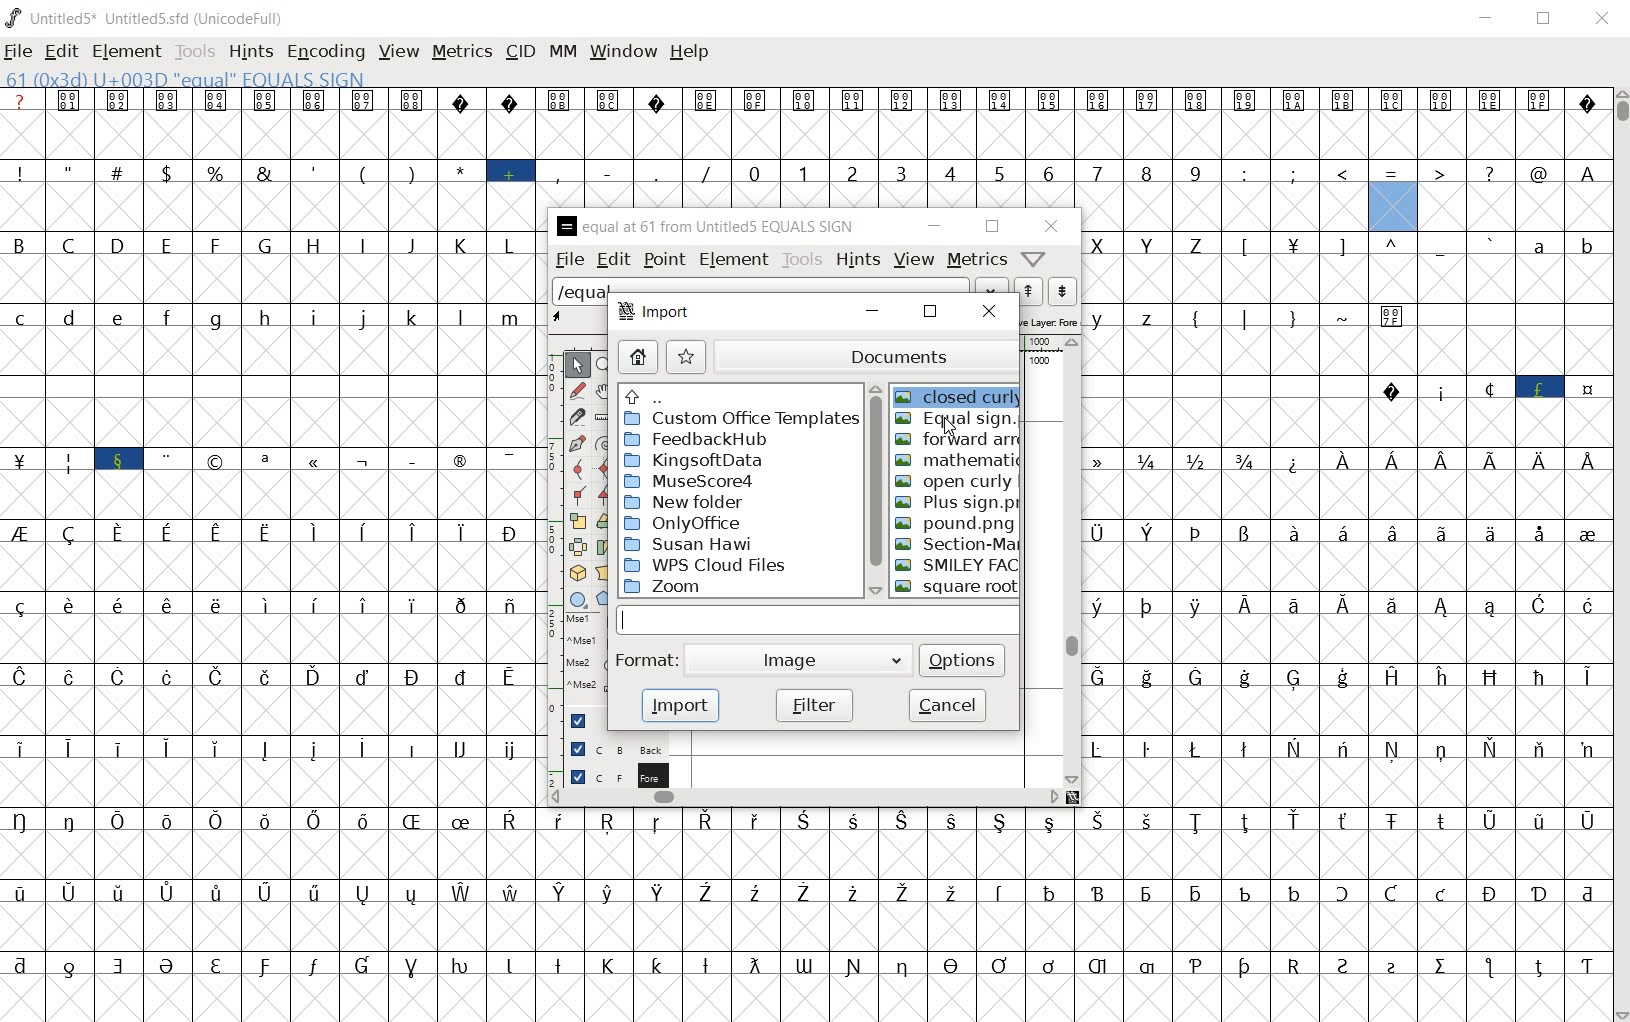 This screenshot has height=1022, width=1630. Describe the element at coordinates (949, 147) in the screenshot. I see `glyph characters` at that location.